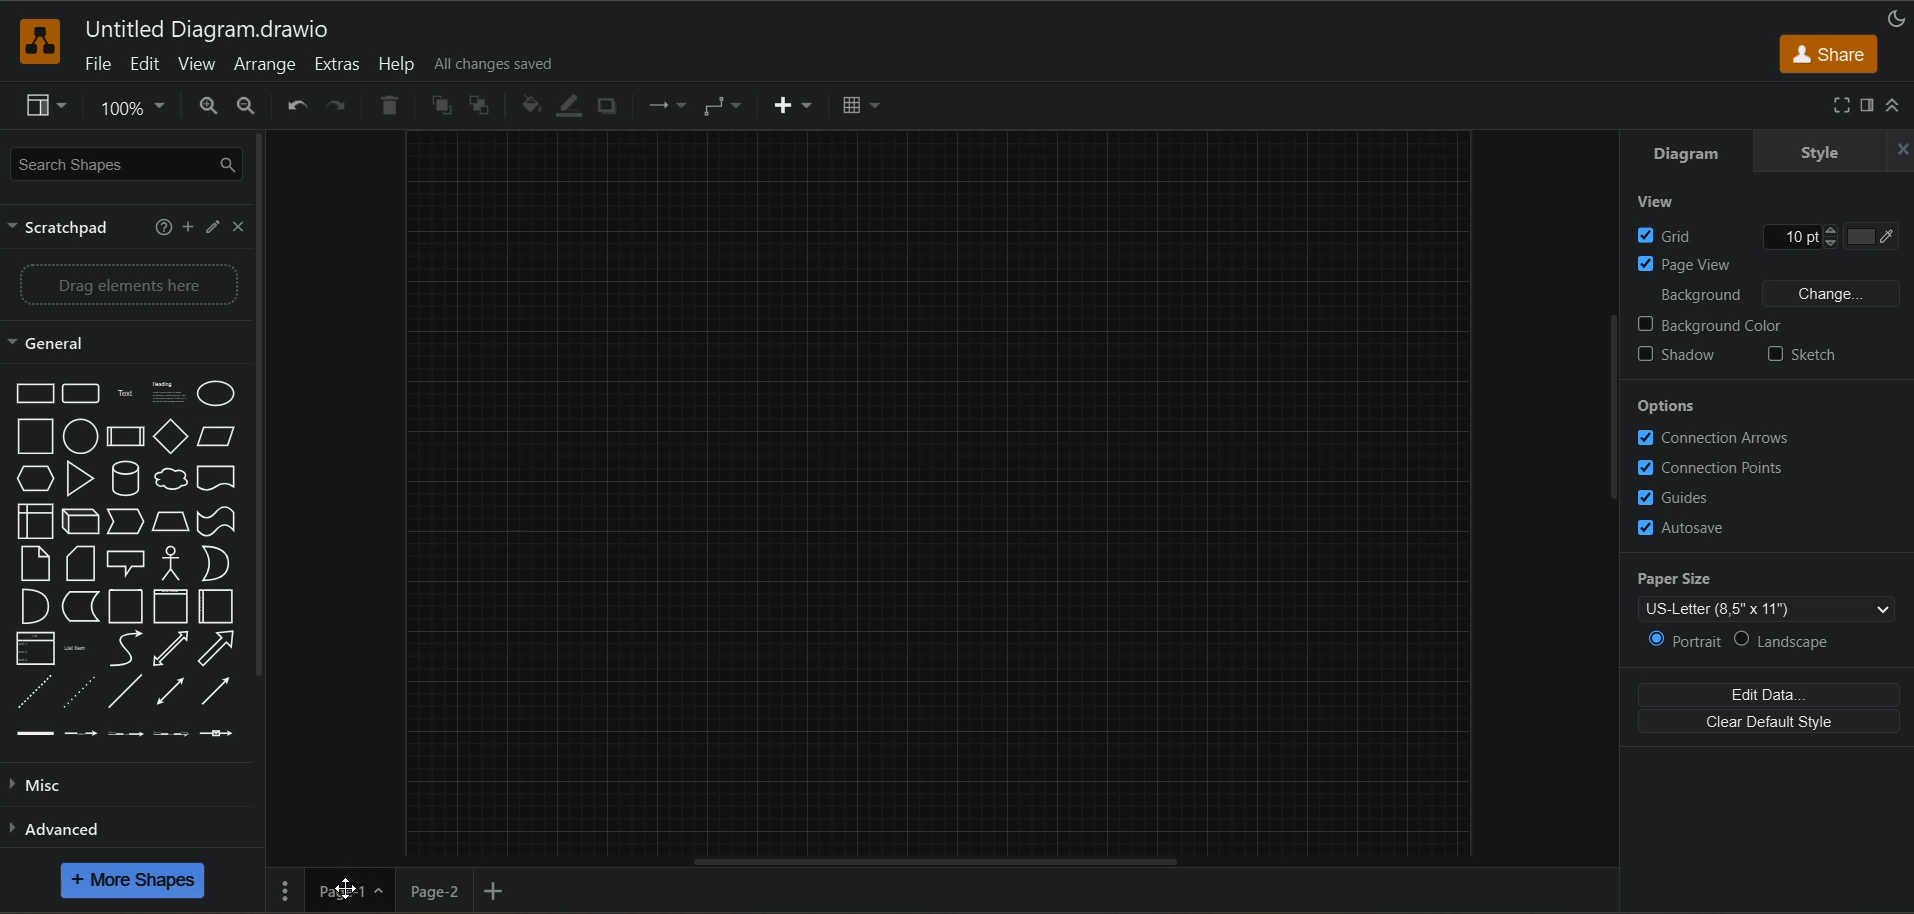 The image size is (1914, 914). What do you see at coordinates (1693, 528) in the screenshot?
I see `autosave` at bounding box center [1693, 528].